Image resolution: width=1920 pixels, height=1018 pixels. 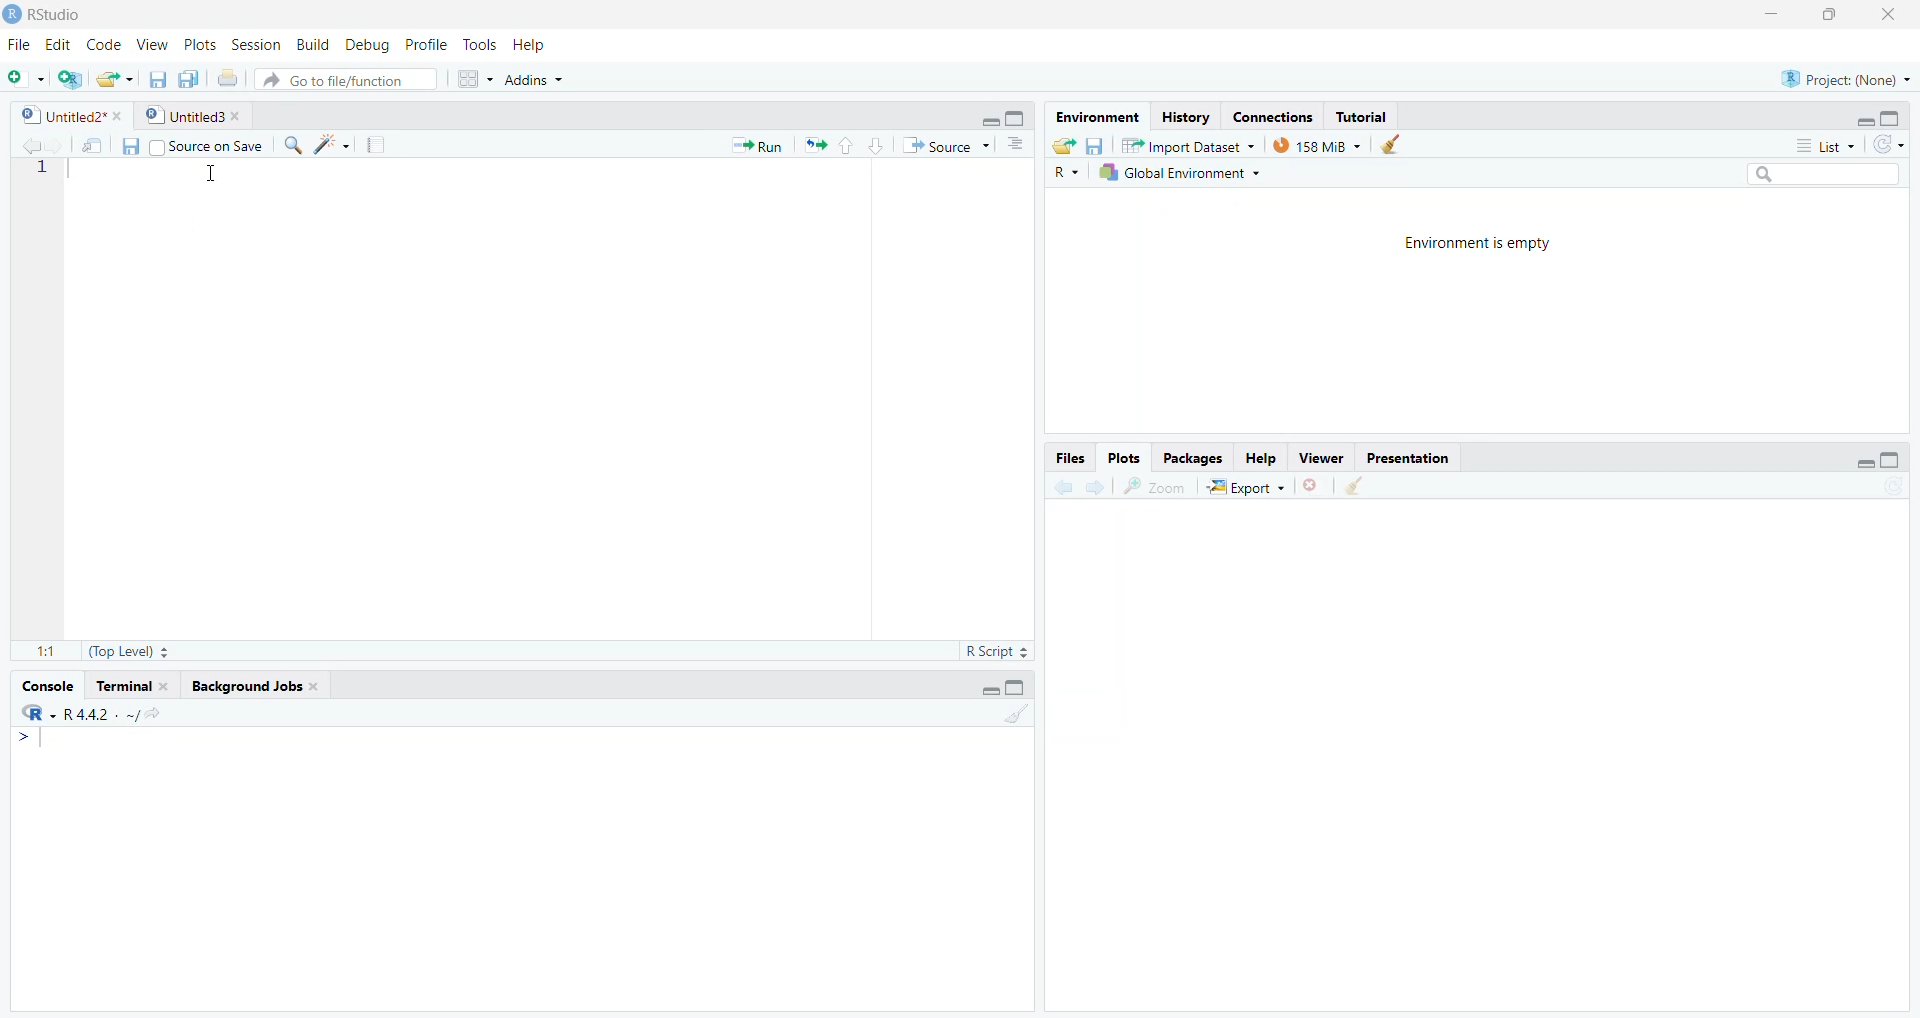 I want to click on clear viewer items, so click(x=1397, y=145).